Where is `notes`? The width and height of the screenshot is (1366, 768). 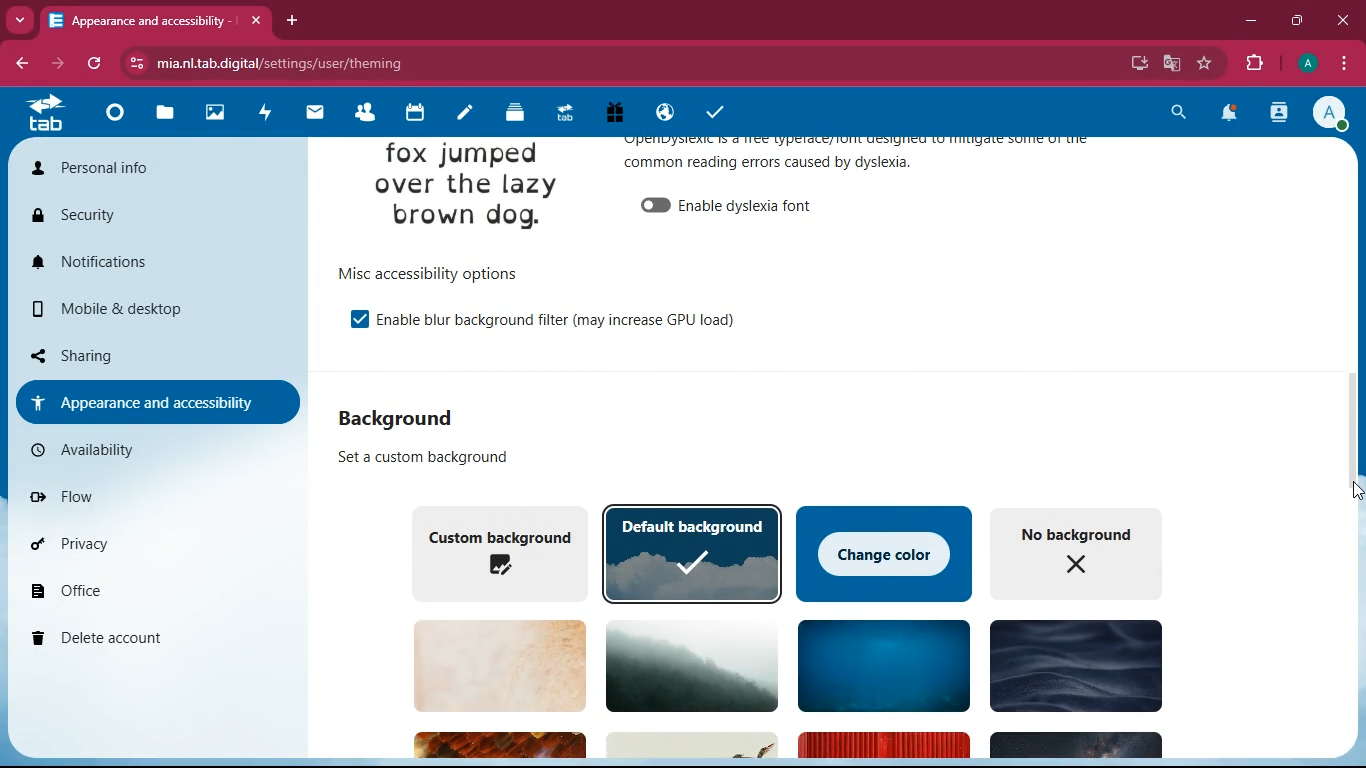 notes is located at coordinates (464, 116).